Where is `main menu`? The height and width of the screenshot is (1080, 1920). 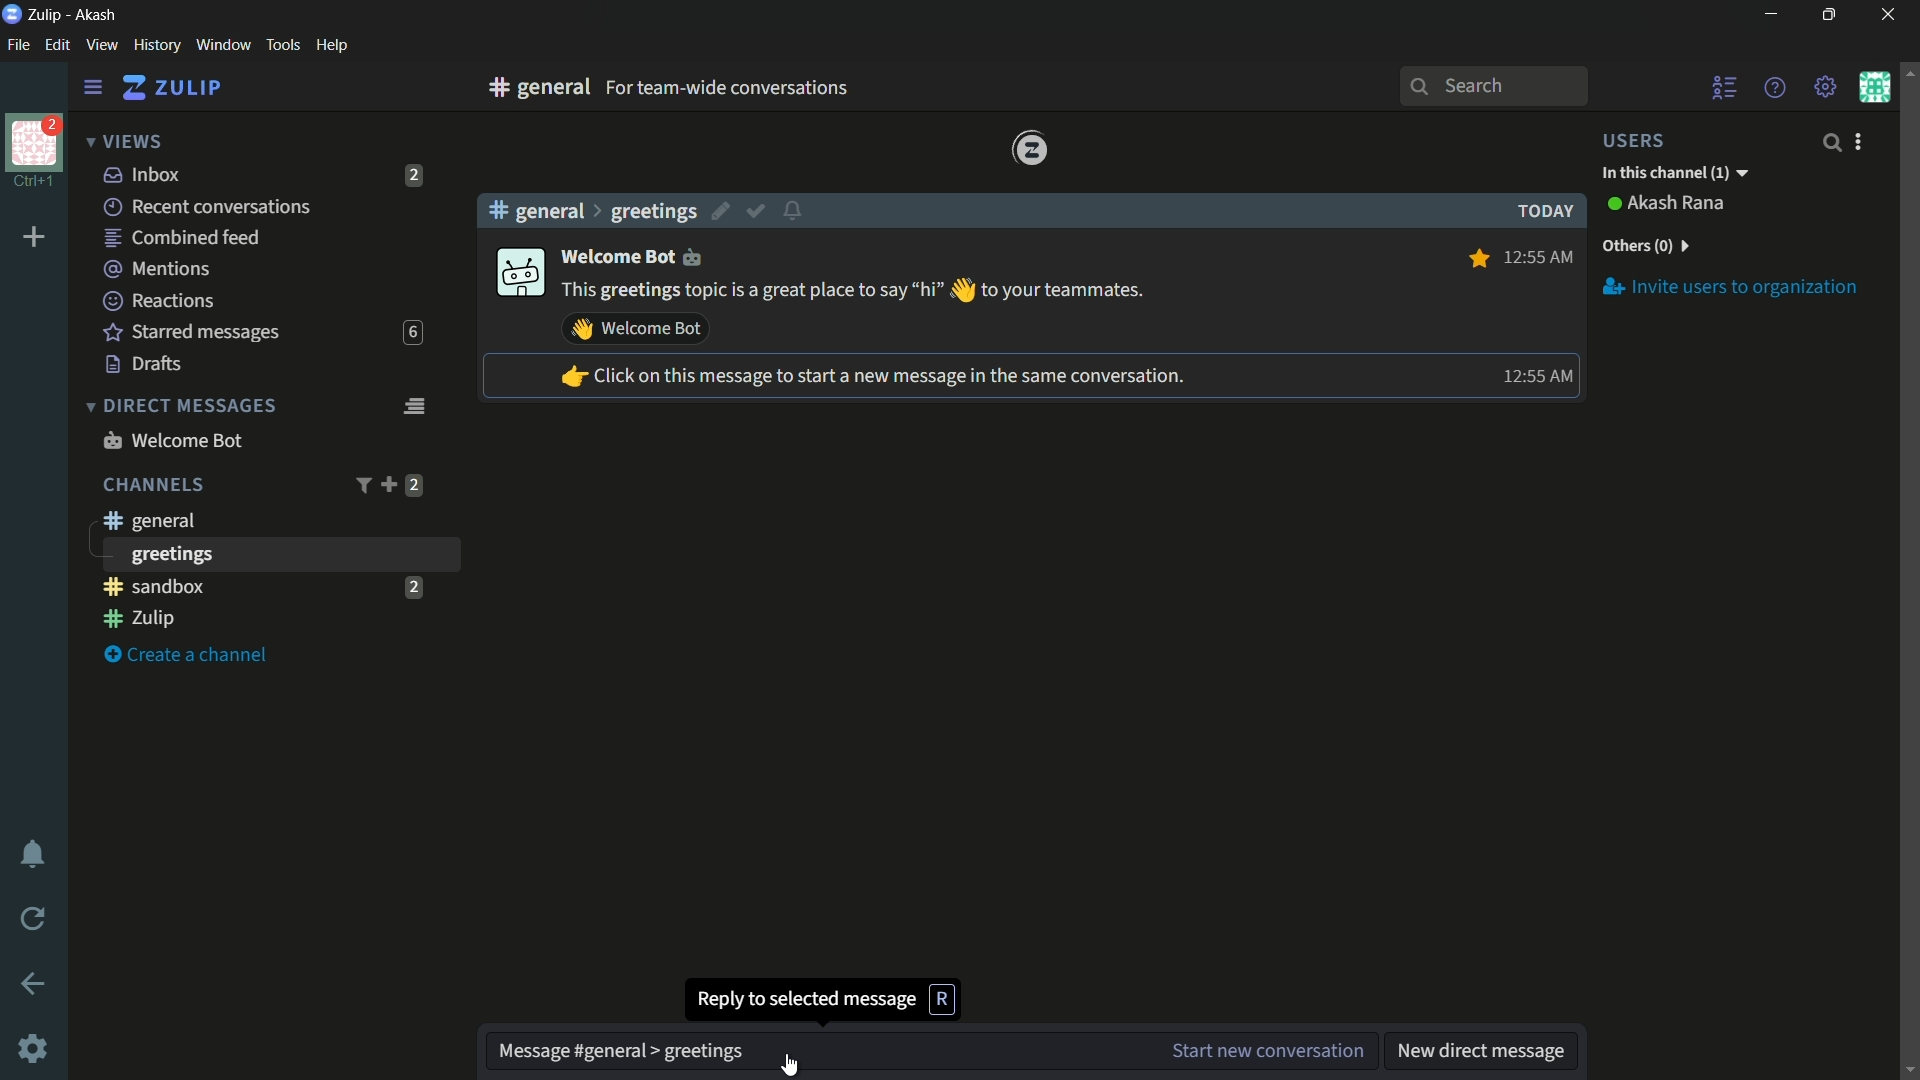
main menu is located at coordinates (1826, 87).